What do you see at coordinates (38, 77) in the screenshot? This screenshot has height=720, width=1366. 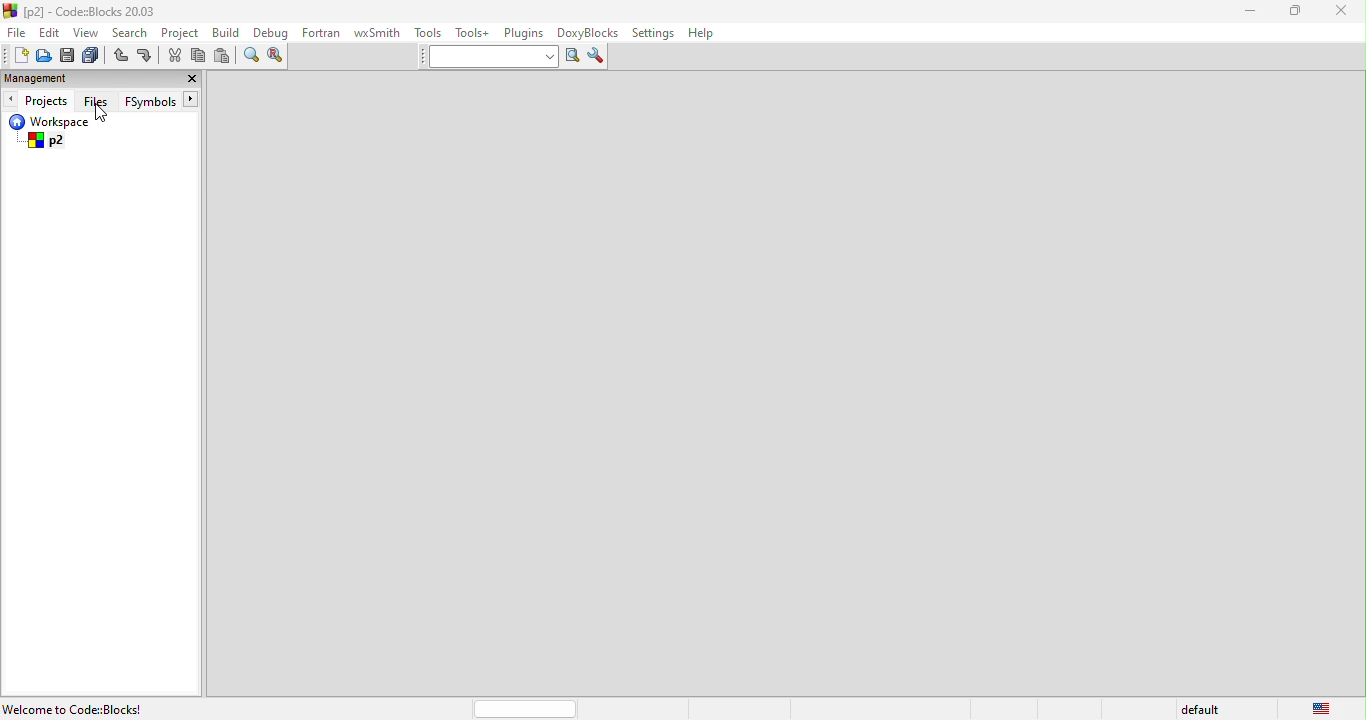 I see `management` at bounding box center [38, 77].